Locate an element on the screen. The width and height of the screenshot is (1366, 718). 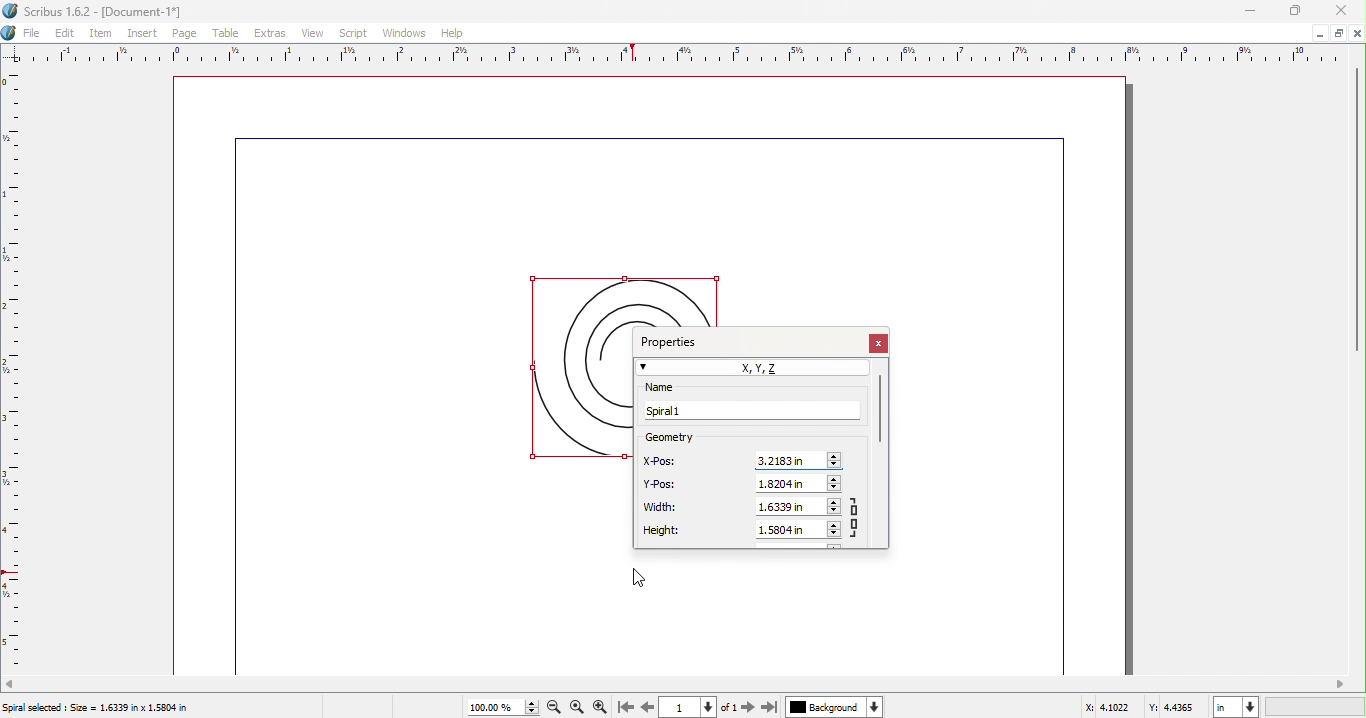
height is located at coordinates (663, 531).